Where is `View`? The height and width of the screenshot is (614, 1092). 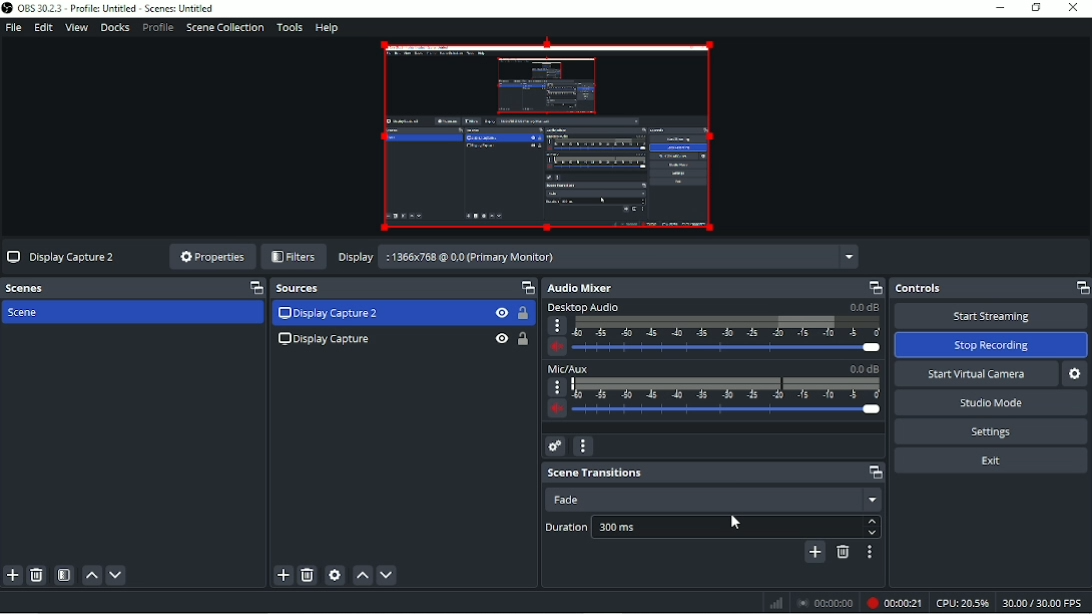
View is located at coordinates (76, 28).